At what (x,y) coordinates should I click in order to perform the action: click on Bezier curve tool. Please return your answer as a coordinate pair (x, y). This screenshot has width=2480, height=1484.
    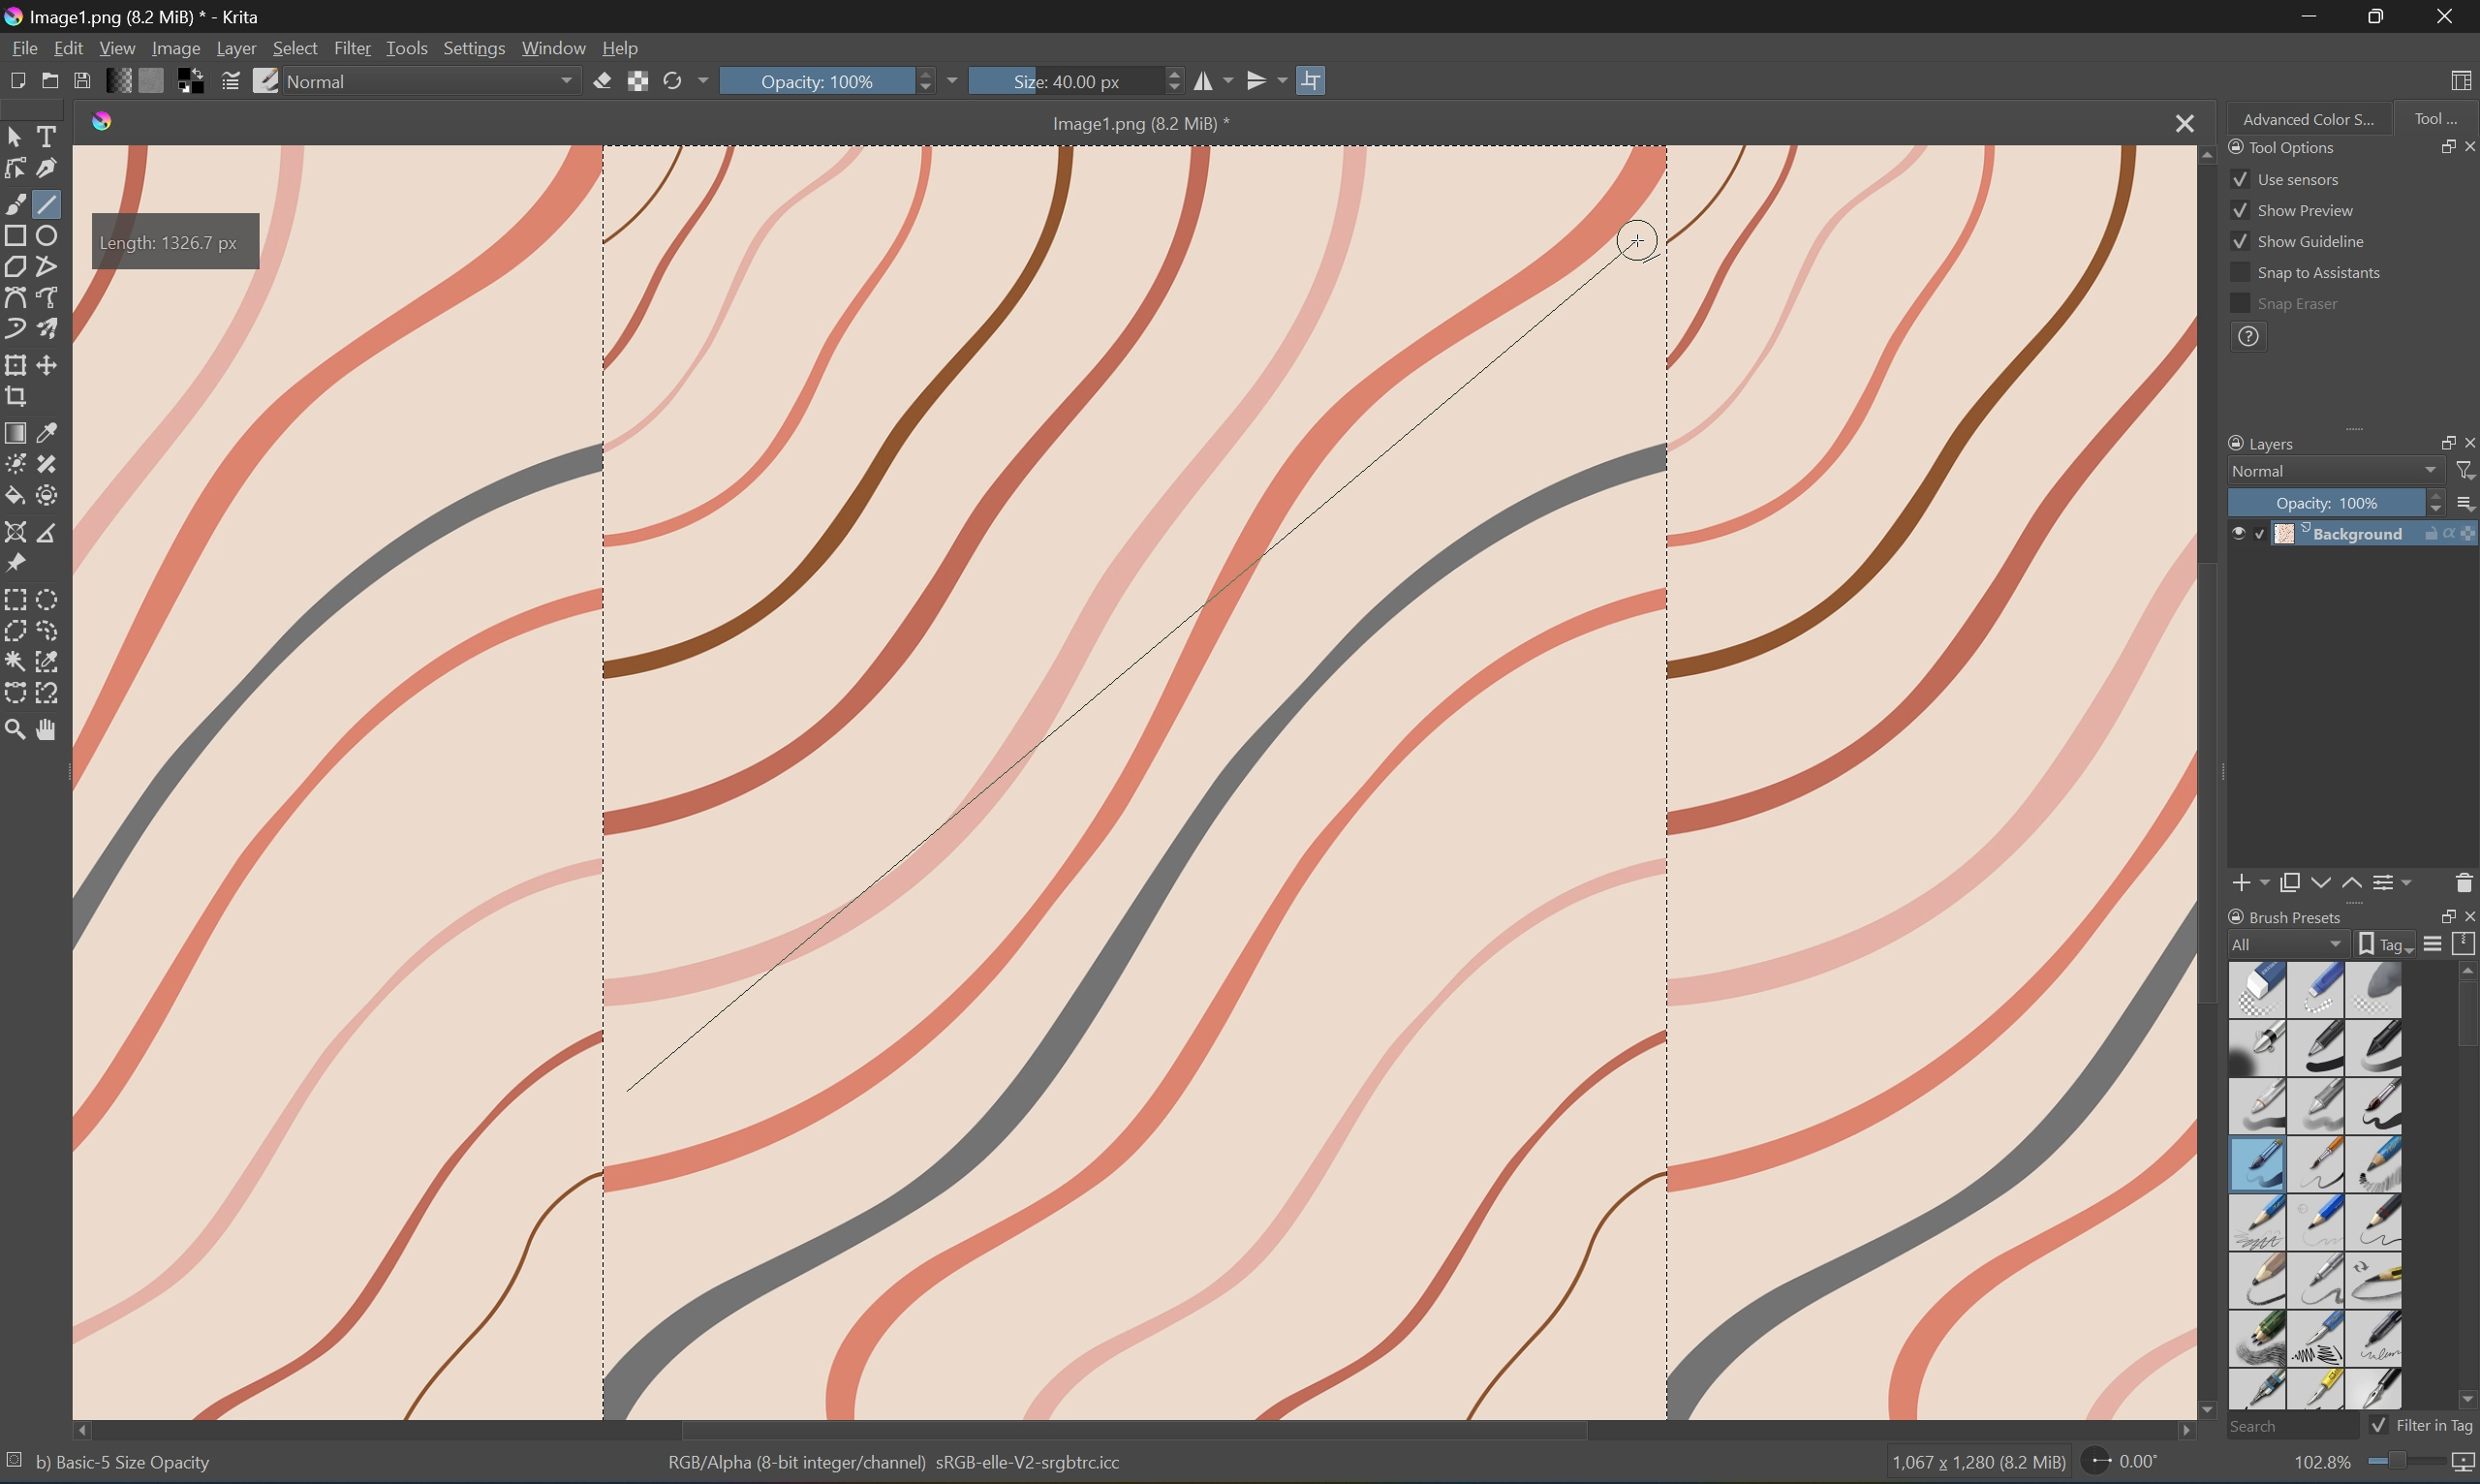
    Looking at the image, I should click on (16, 296).